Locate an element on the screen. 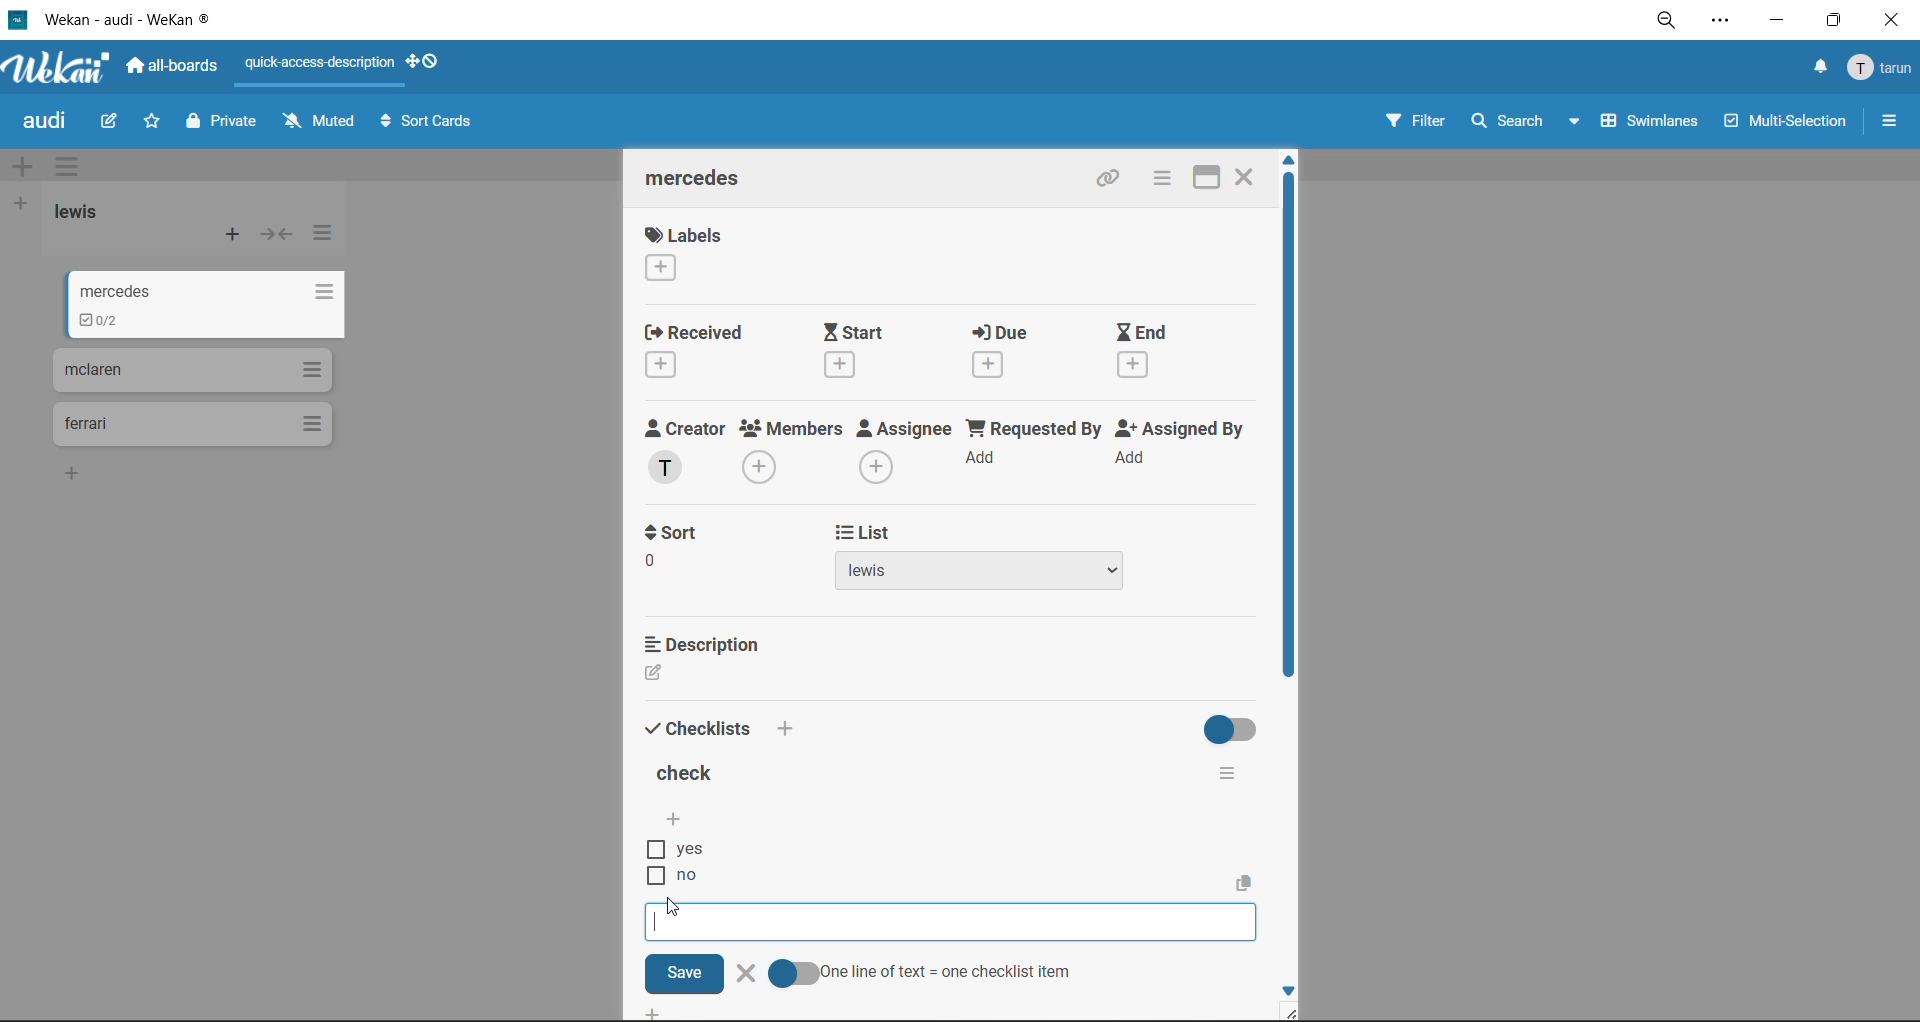 The image size is (1920, 1022). muted is located at coordinates (318, 120).